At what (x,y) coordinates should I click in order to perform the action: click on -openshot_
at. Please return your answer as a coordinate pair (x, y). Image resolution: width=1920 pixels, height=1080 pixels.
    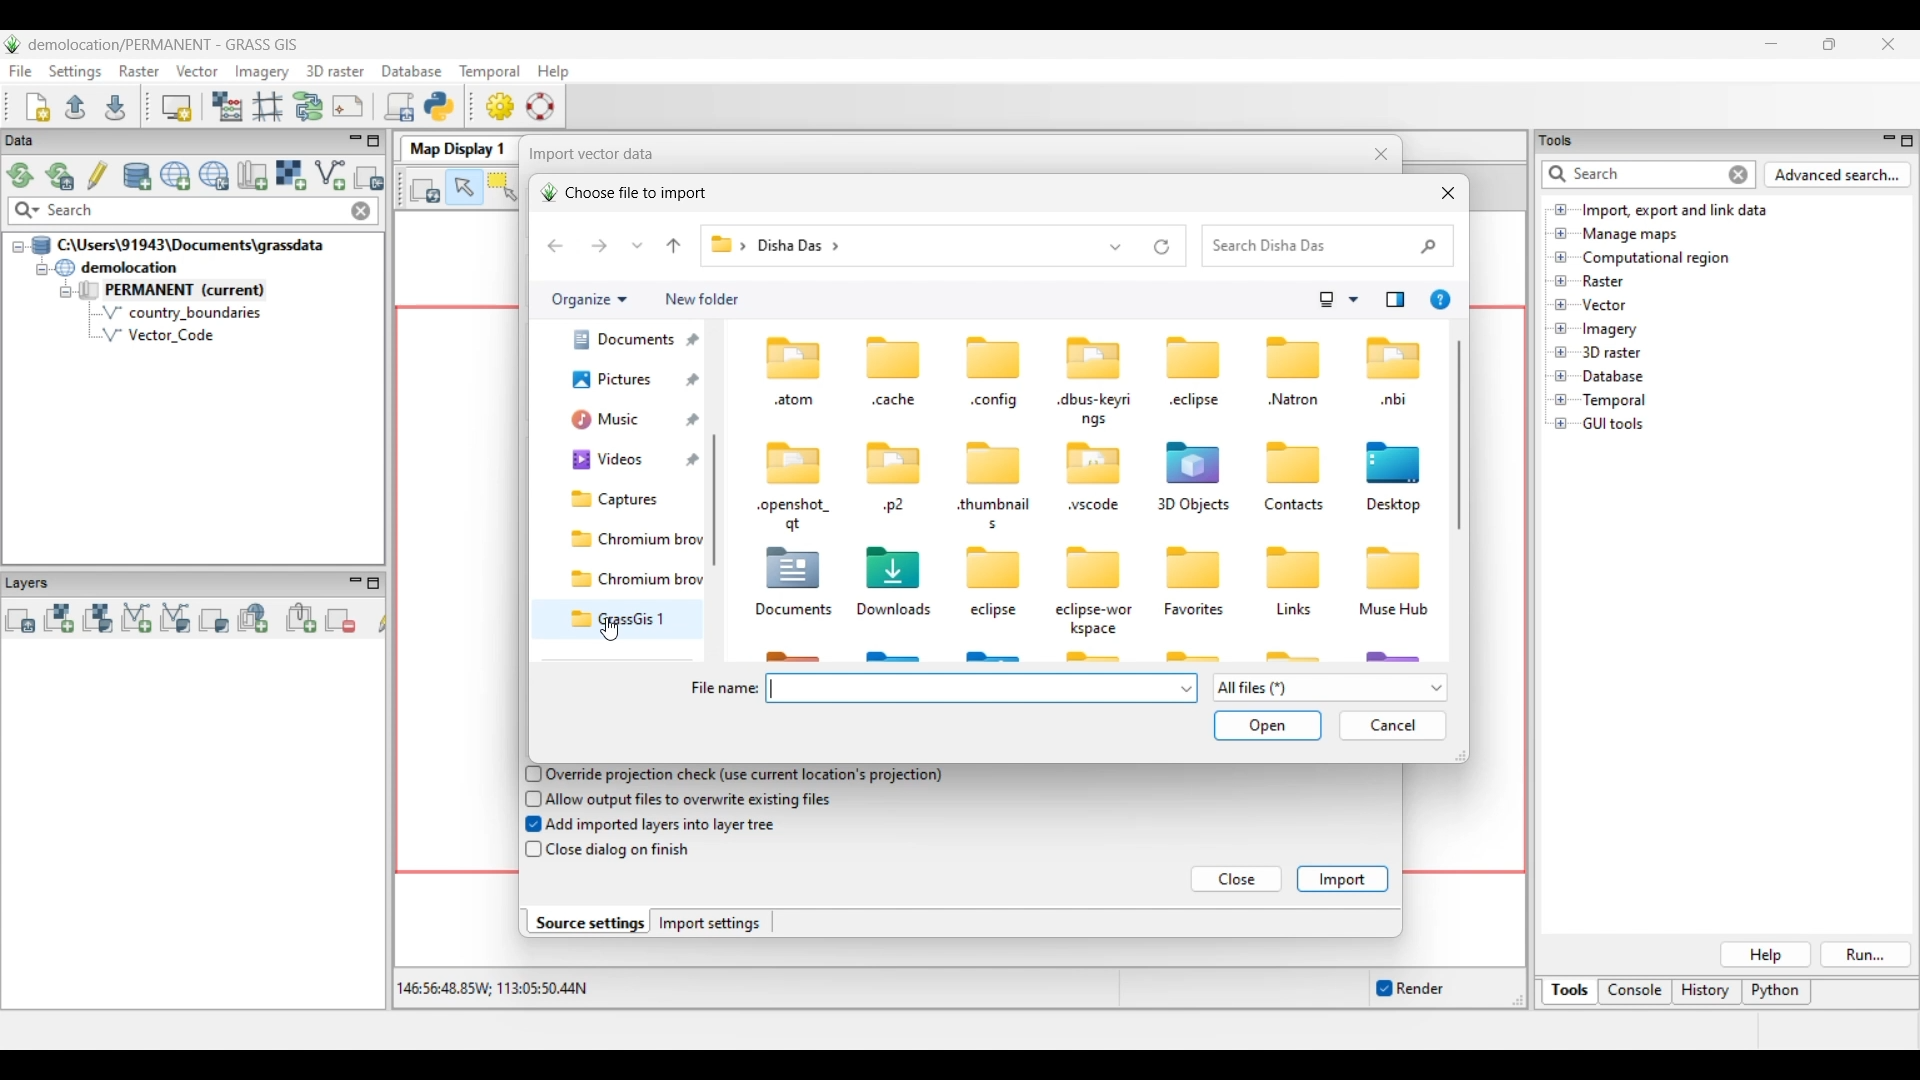
    Looking at the image, I should click on (795, 515).